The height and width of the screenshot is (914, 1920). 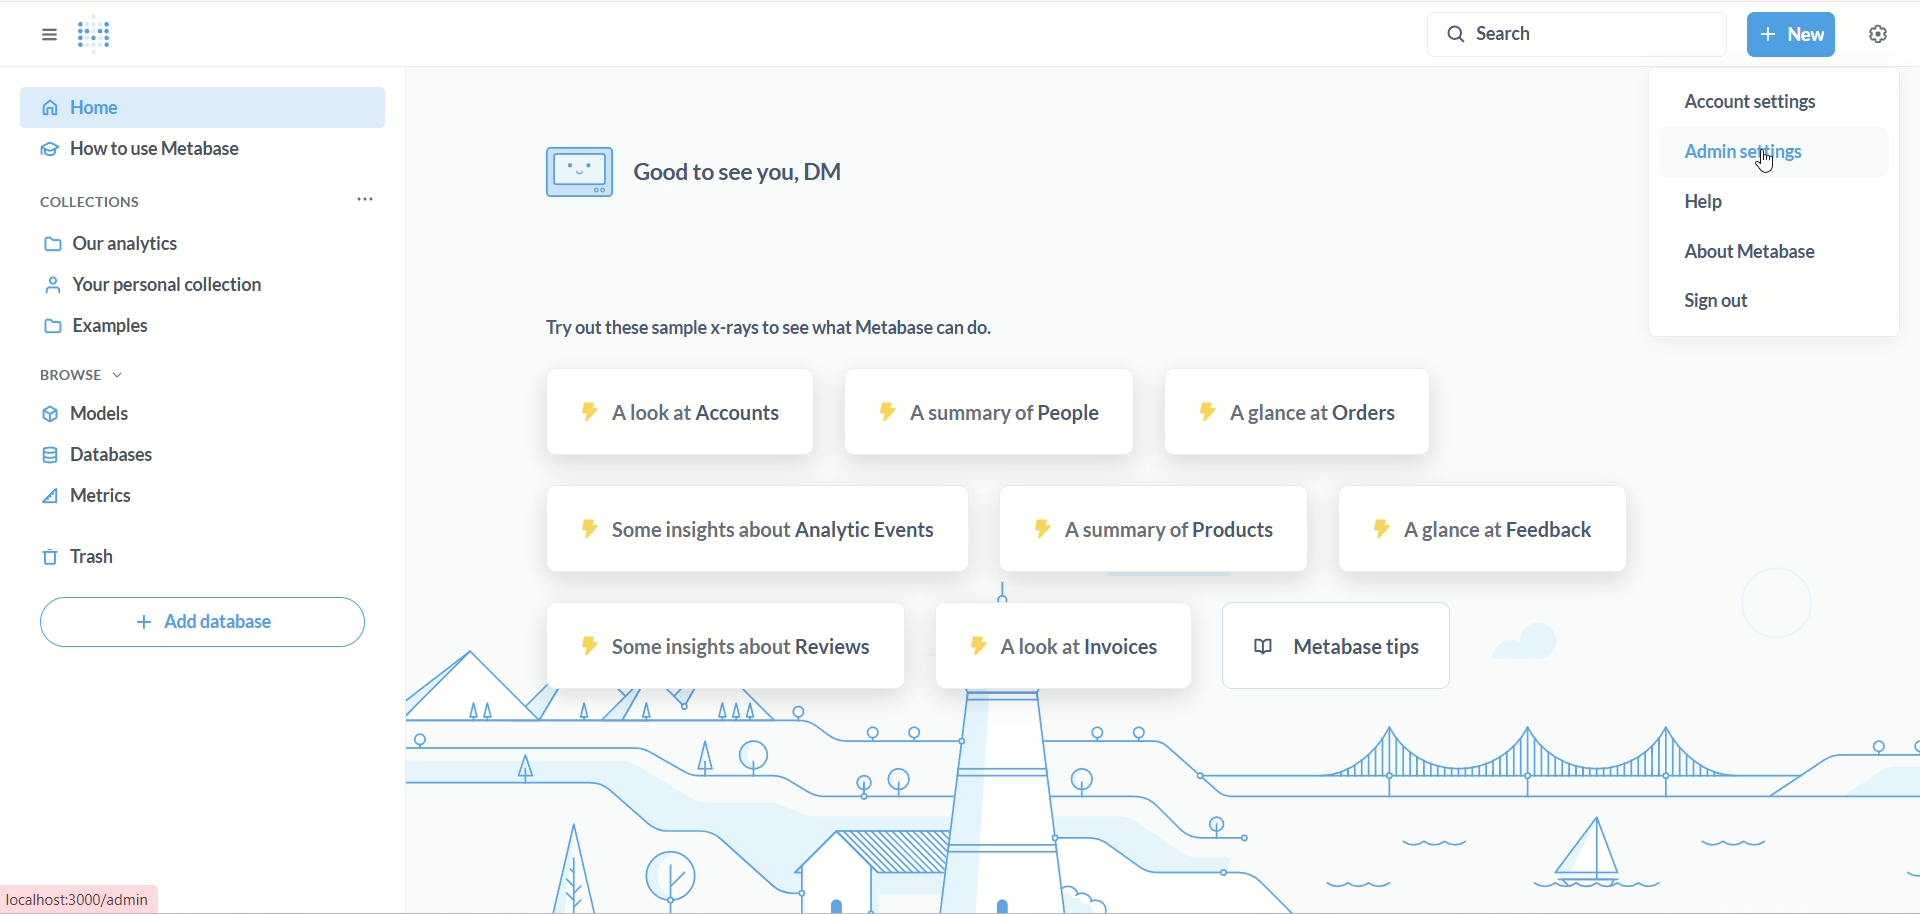 I want to click on a look at invoices, so click(x=1065, y=648).